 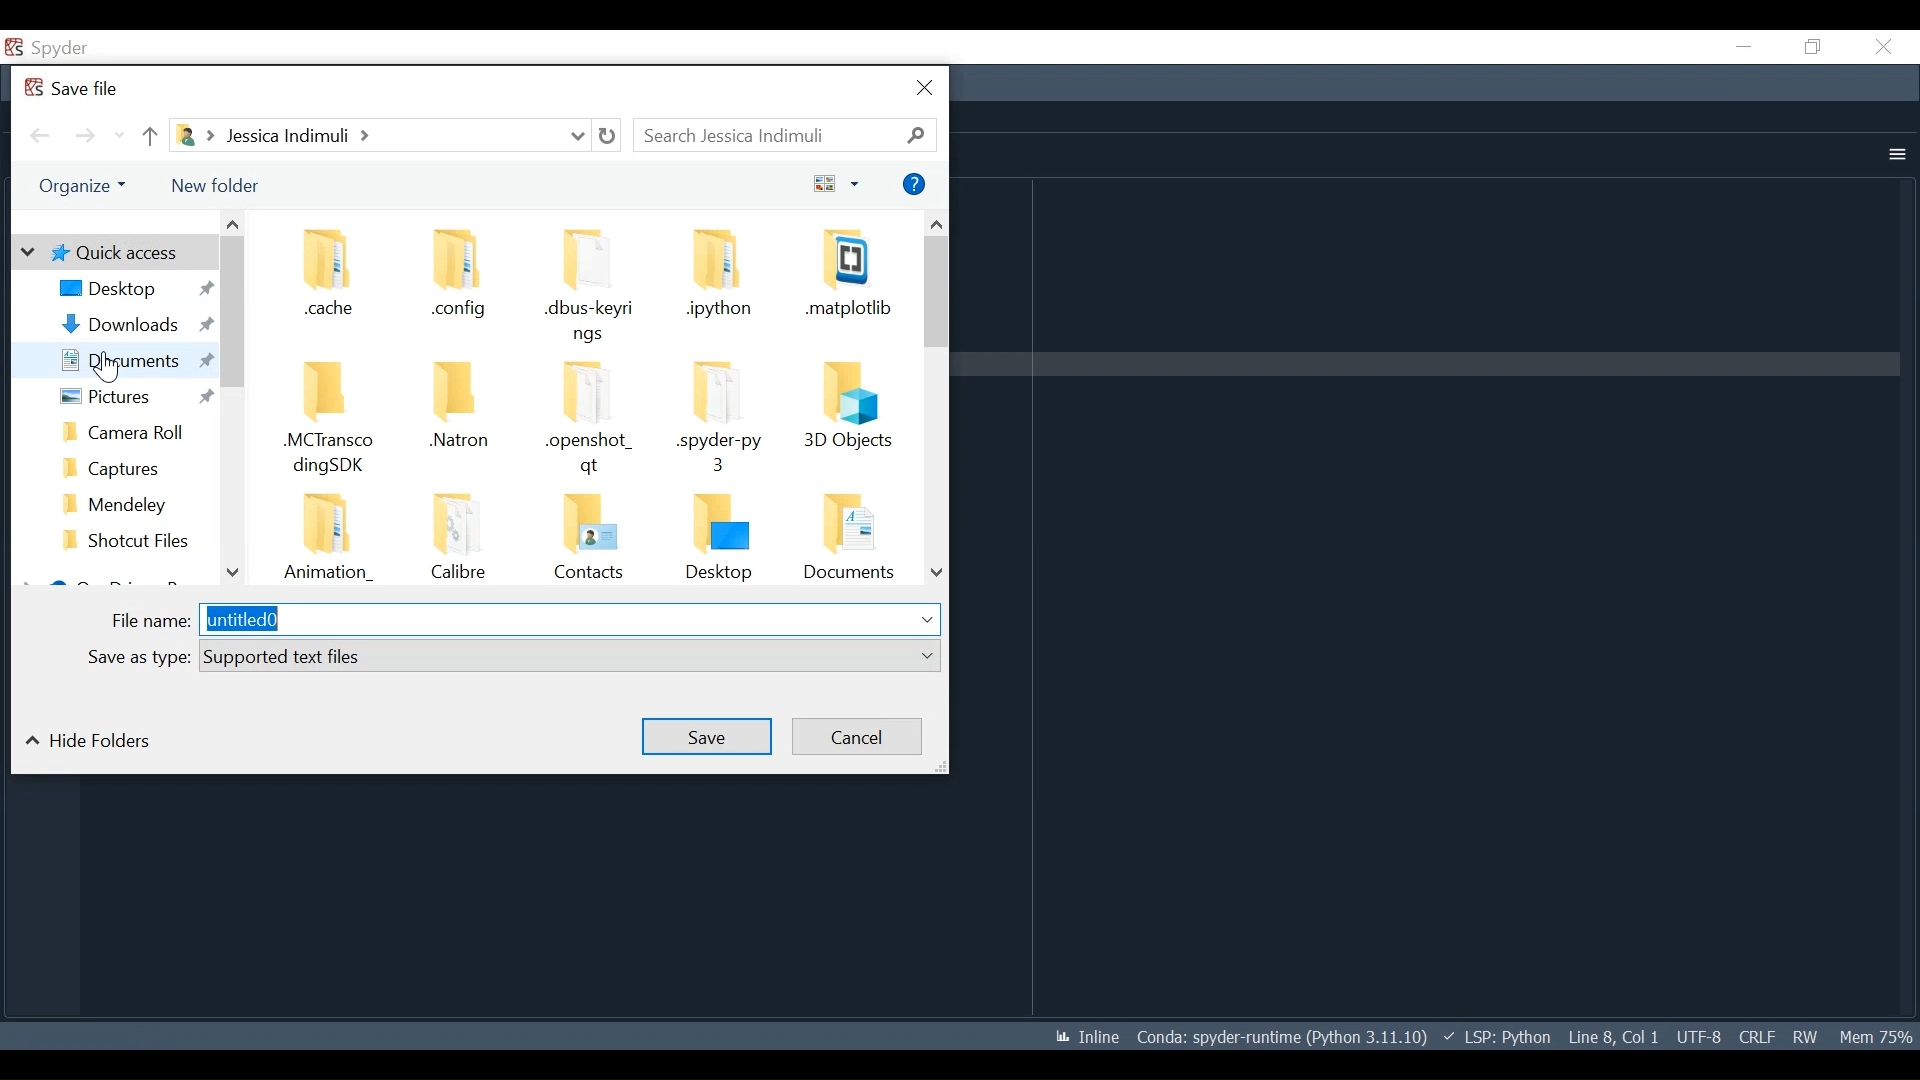 I want to click on Folder, so click(x=128, y=543).